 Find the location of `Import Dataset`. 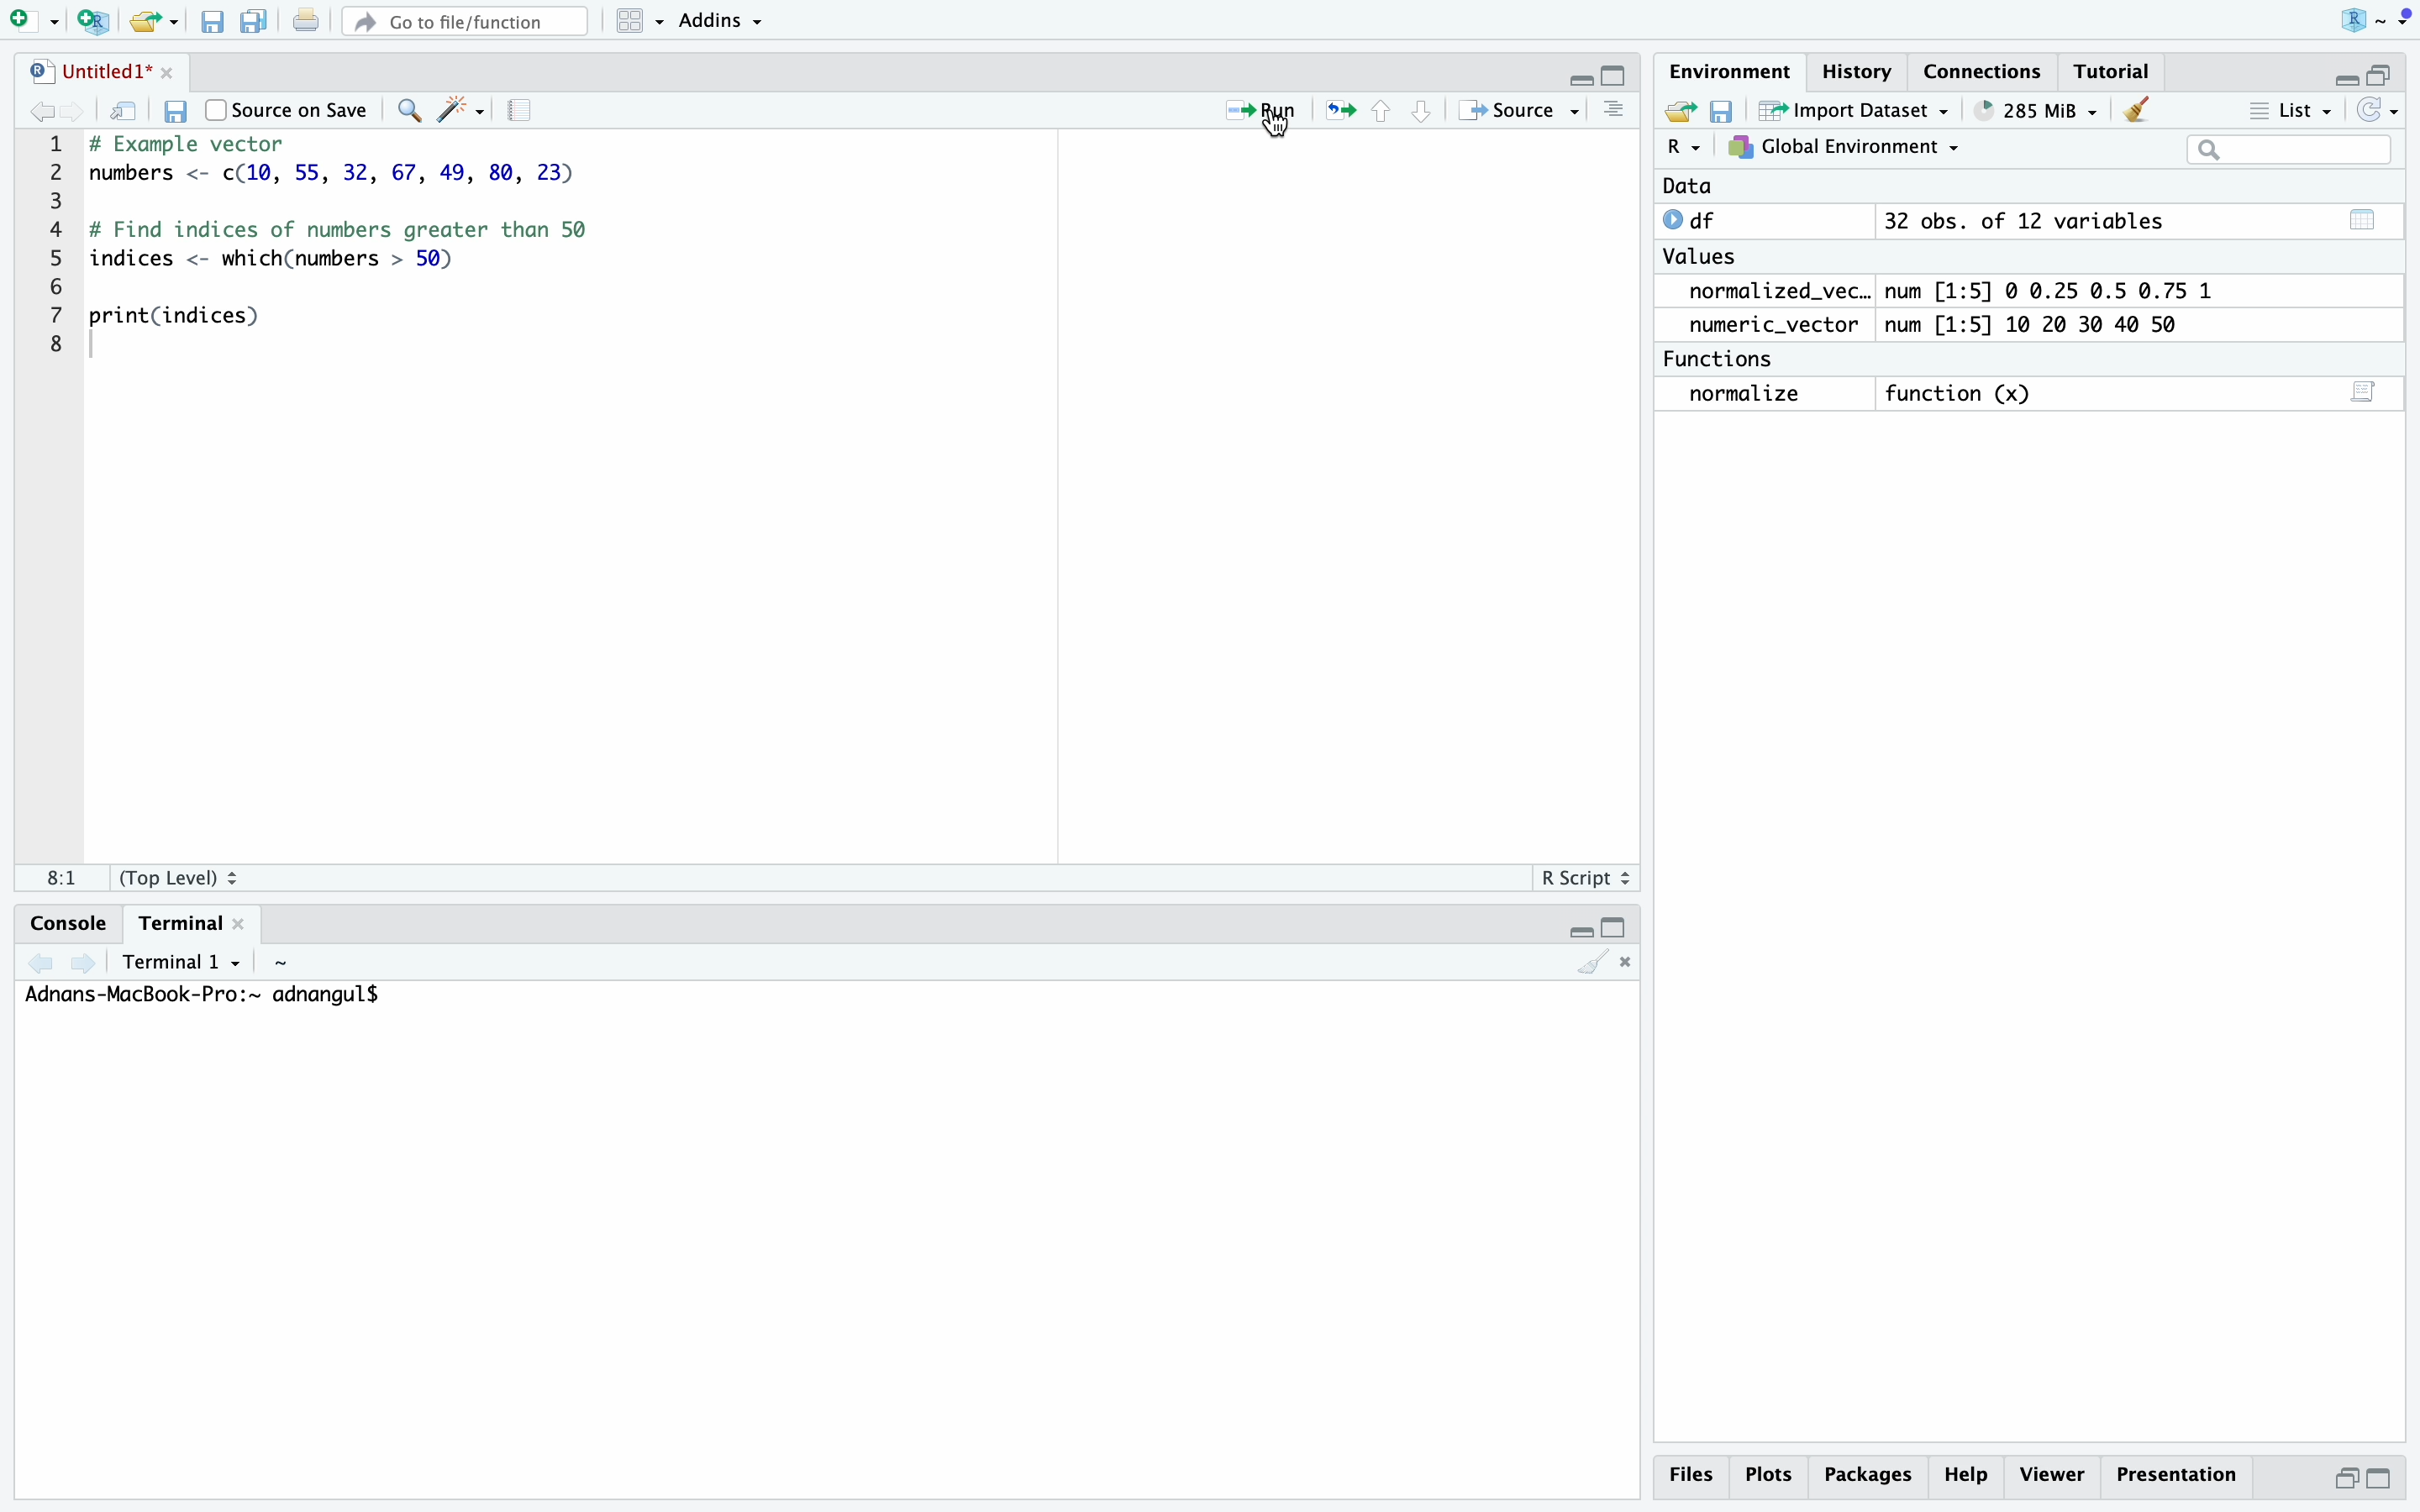

Import Dataset is located at coordinates (1849, 112).